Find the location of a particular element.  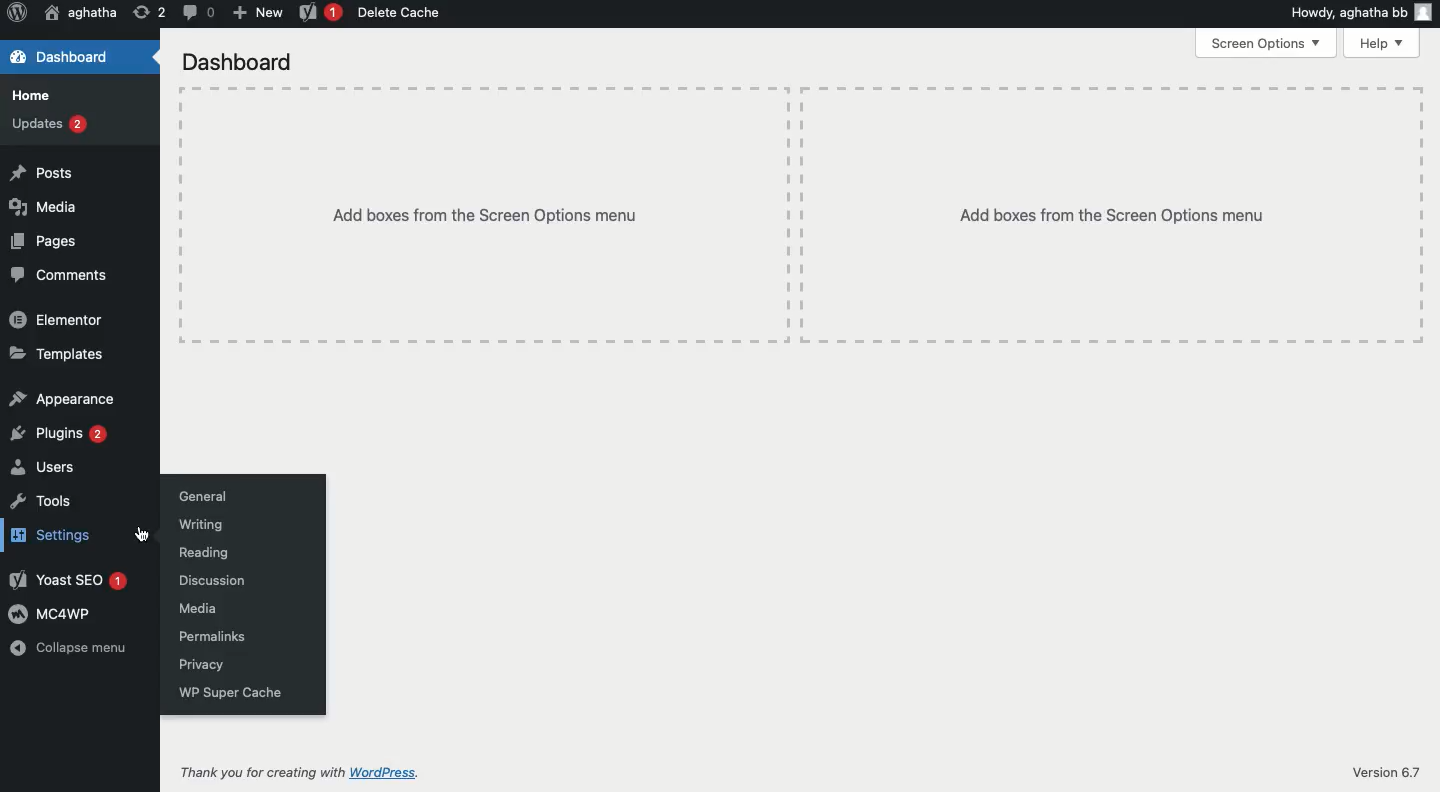

Appearance is located at coordinates (60, 397).